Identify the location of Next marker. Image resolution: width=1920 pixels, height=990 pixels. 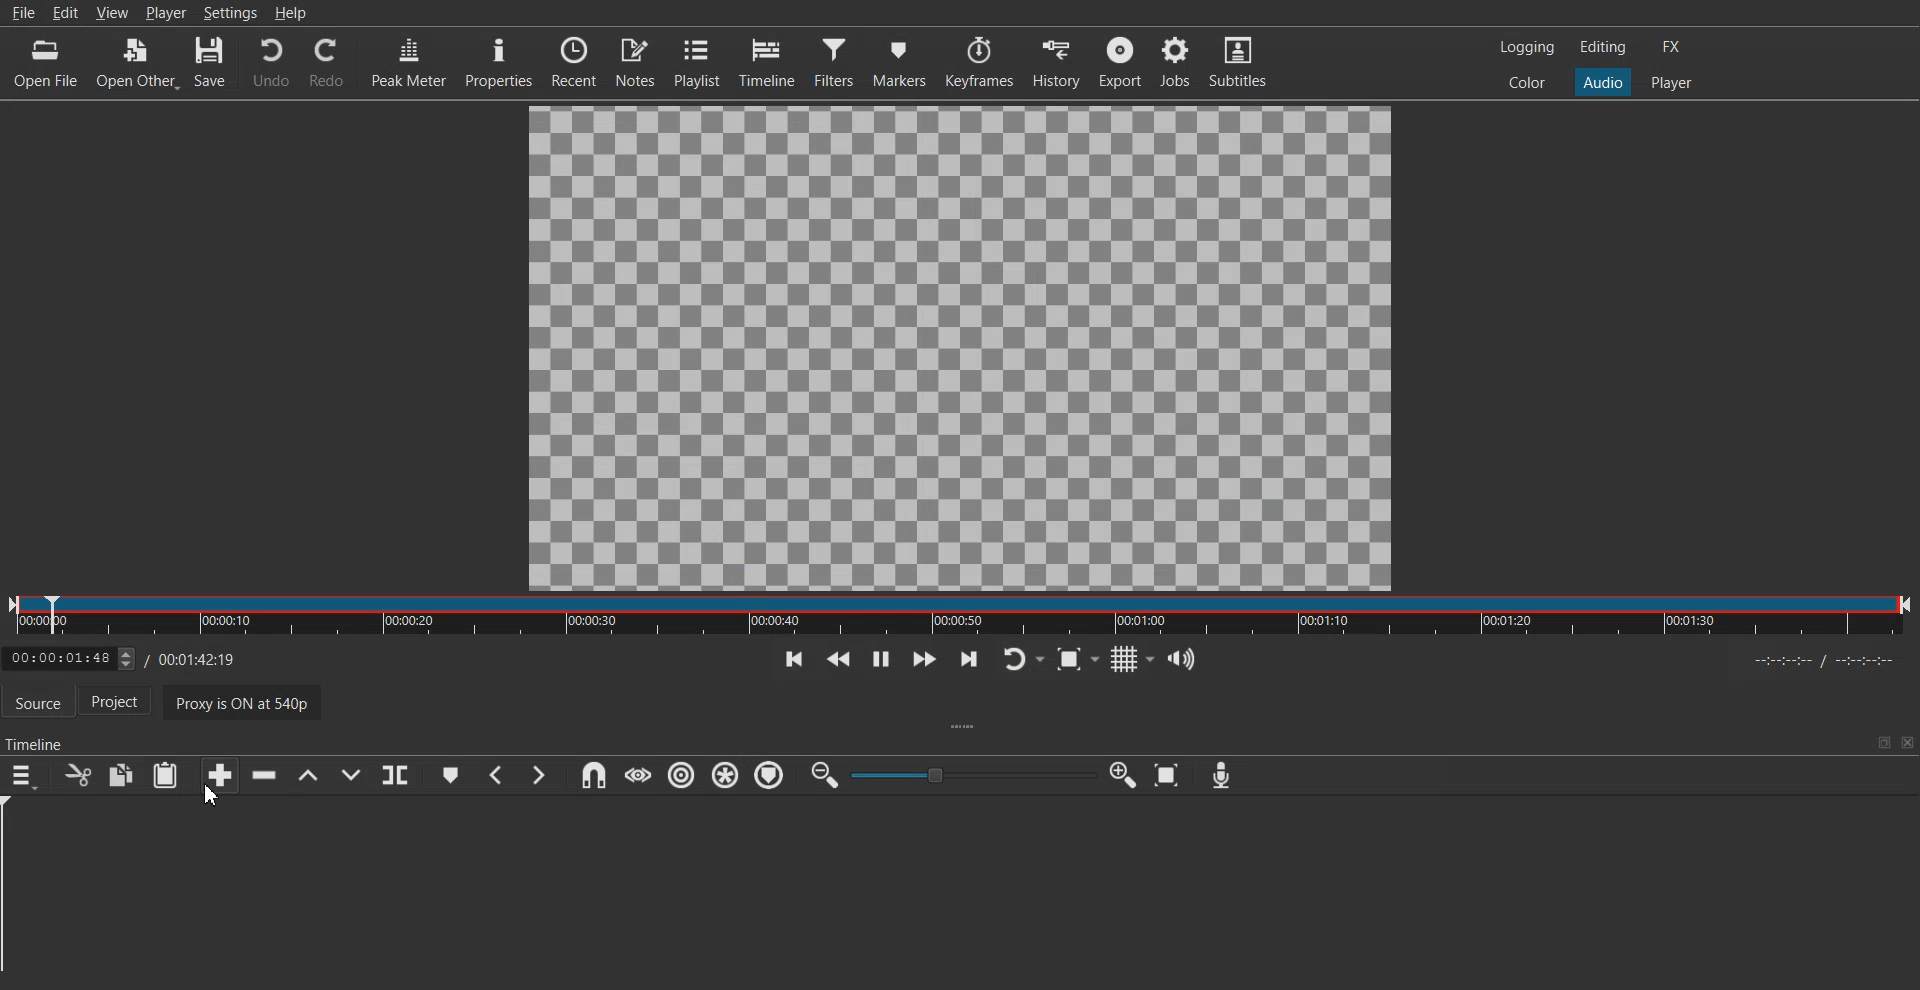
(539, 774).